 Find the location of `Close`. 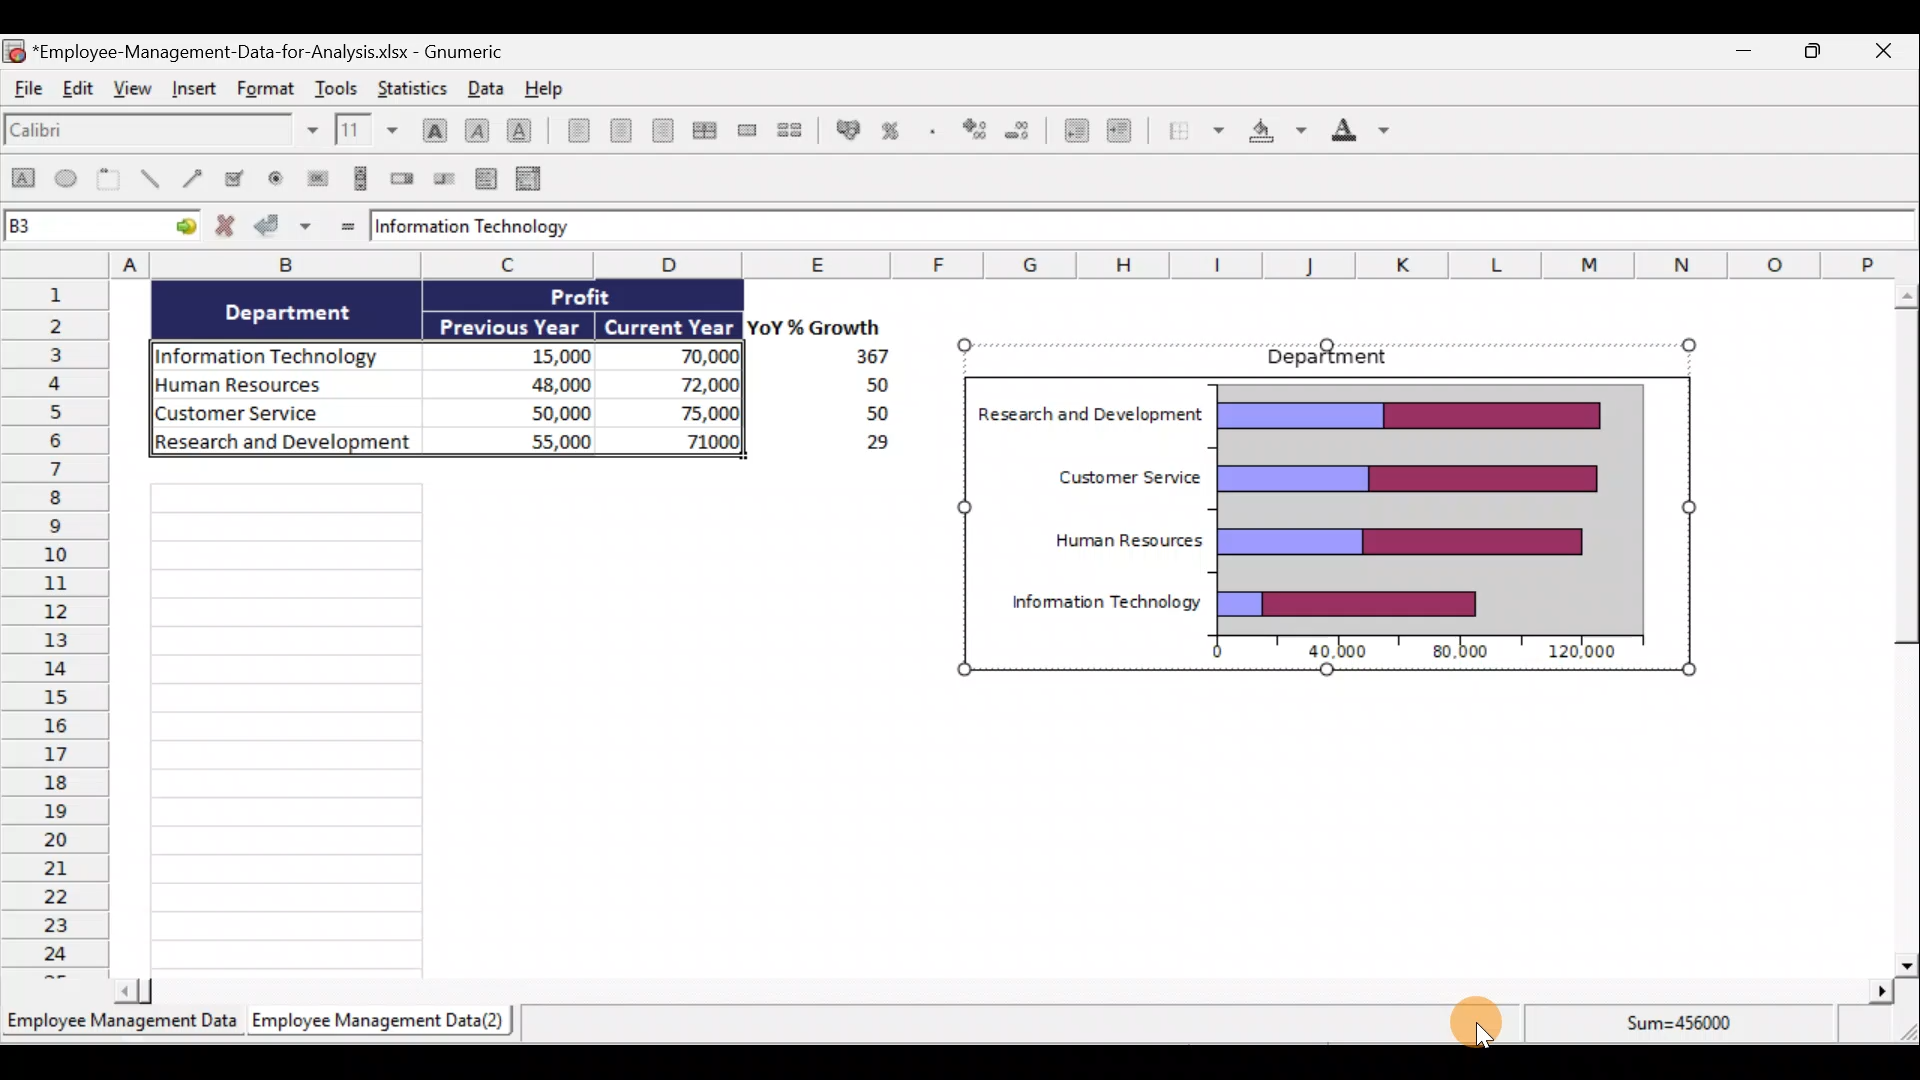

Close is located at coordinates (1896, 50).